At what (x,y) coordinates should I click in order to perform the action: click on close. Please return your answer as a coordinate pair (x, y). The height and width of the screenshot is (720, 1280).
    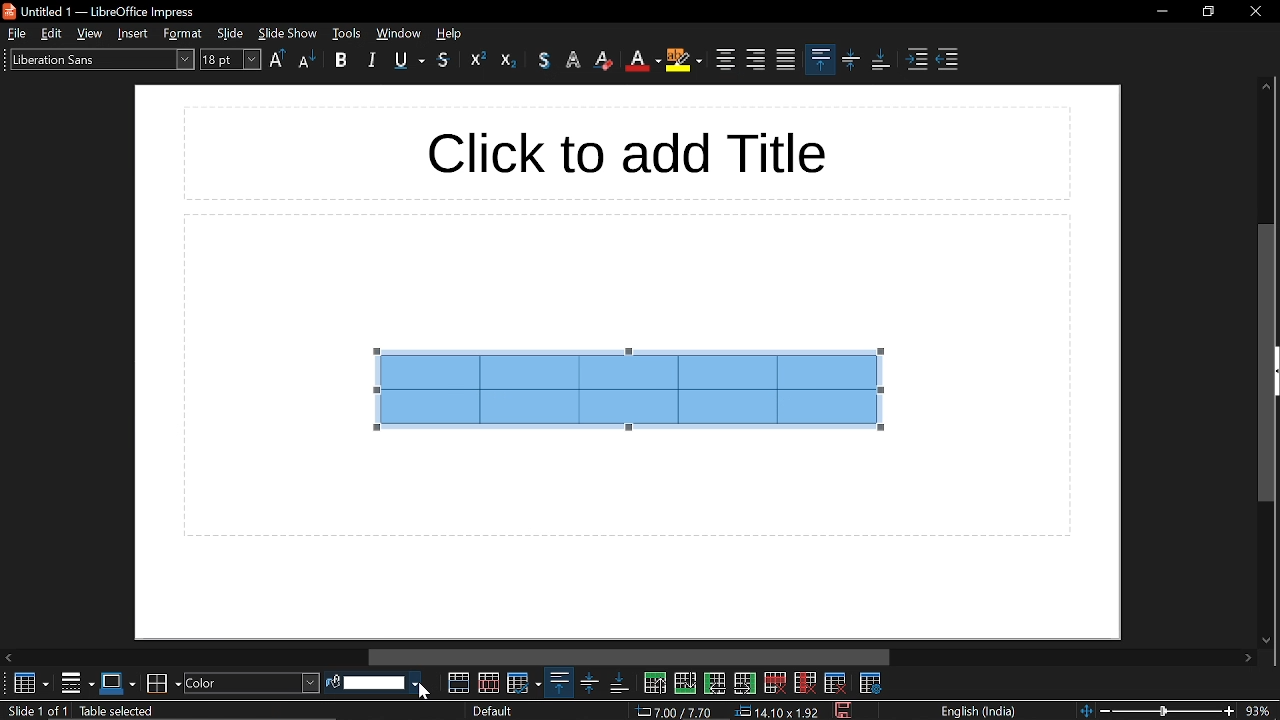
    Looking at the image, I should click on (1250, 12).